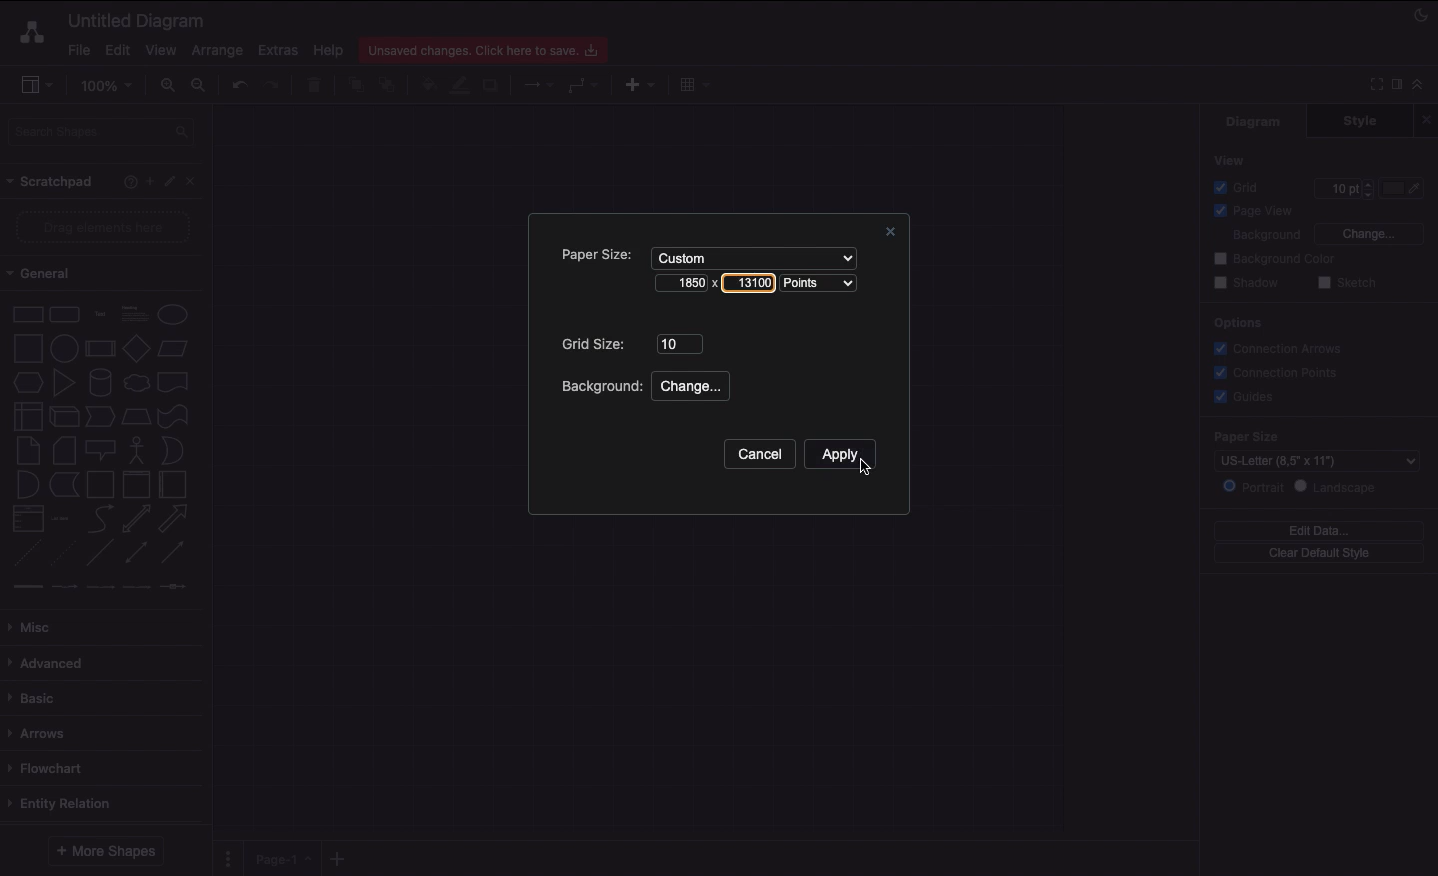  Describe the element at coordinates (100, 517) in the screenshot. I see `Curved arrow` at that location.